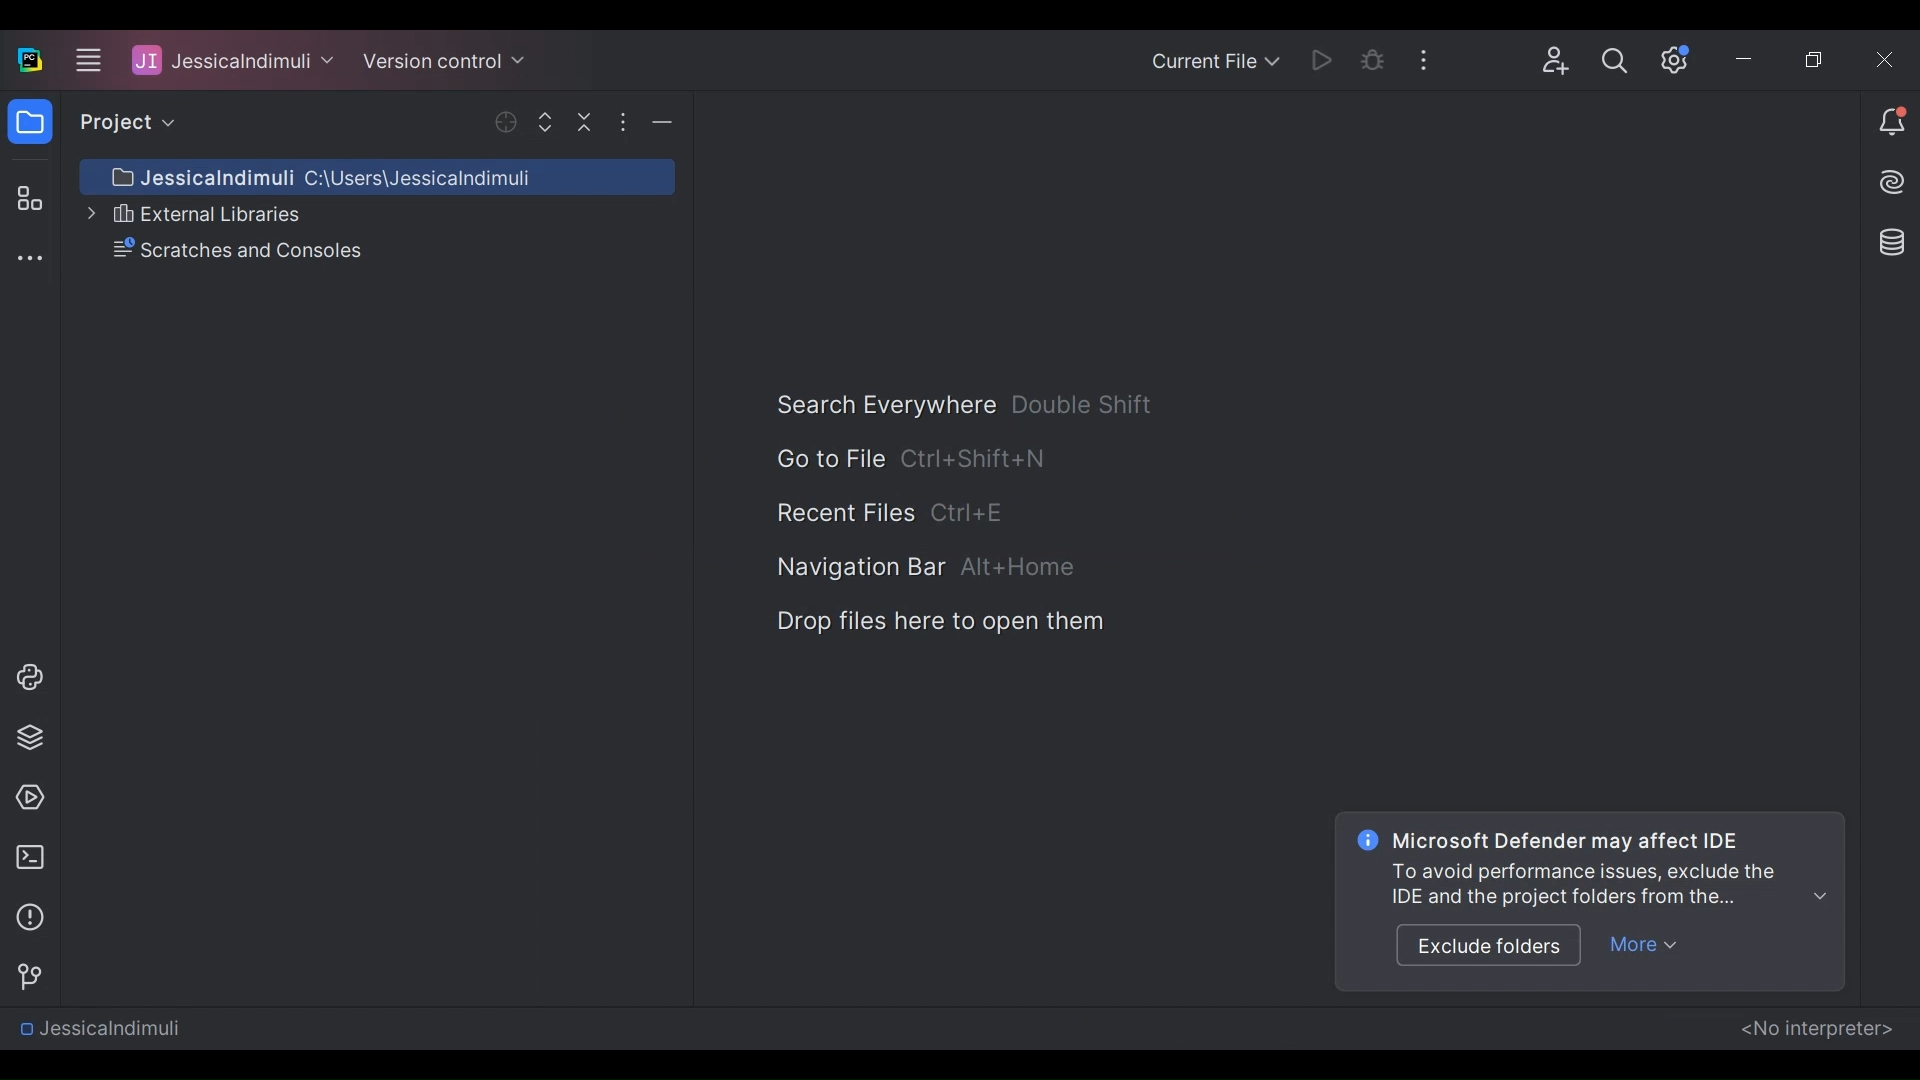 This screenshot has width=1920, height=1080. I want to click on Terminal, so click(29, 857).